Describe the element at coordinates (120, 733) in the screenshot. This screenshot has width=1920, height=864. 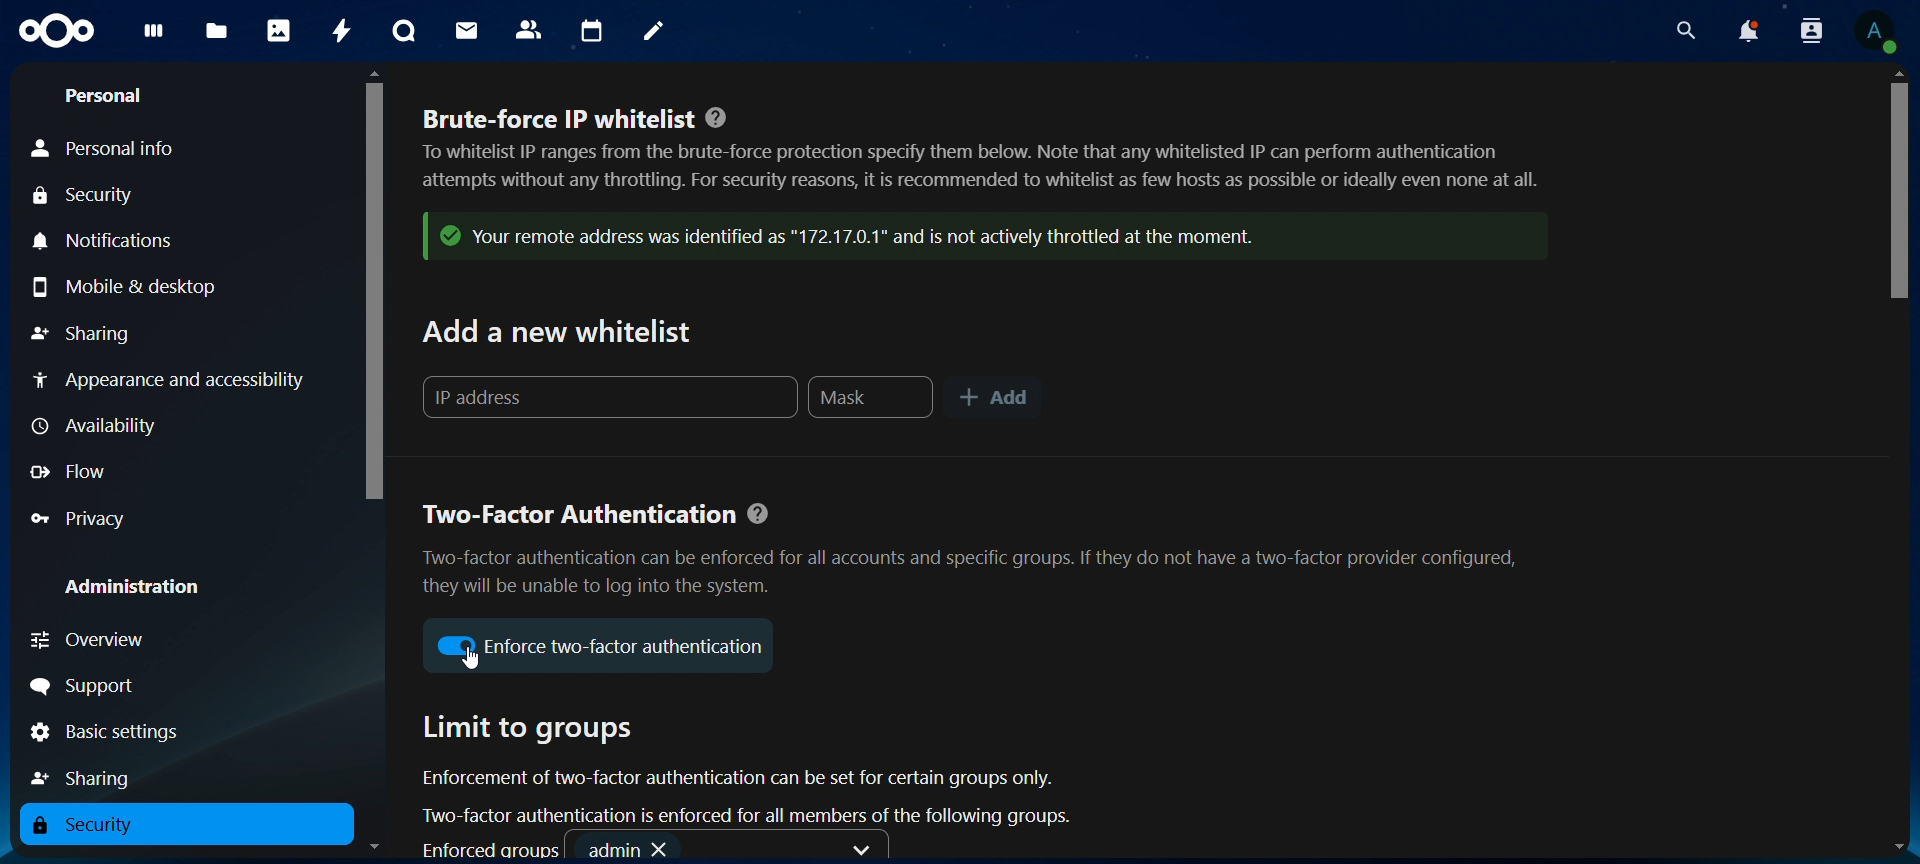
I see `basic settings` at that location.